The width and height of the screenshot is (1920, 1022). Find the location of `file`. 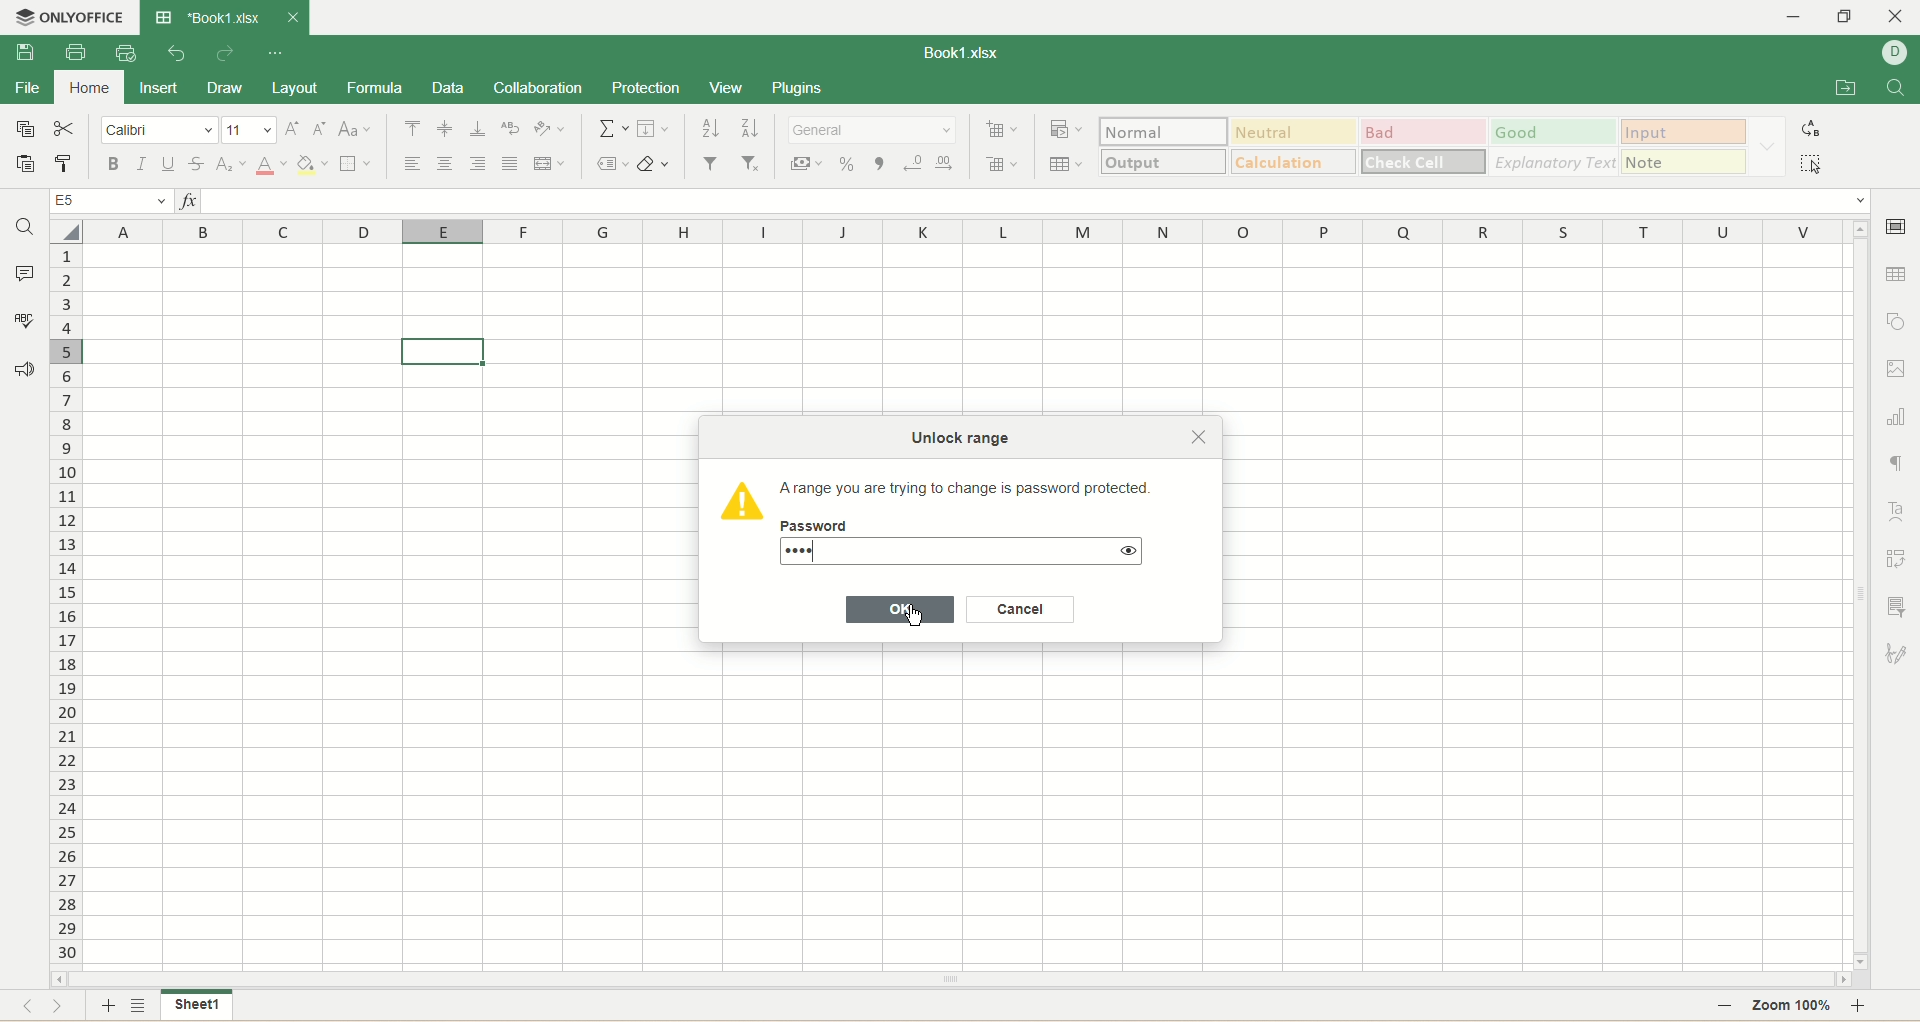

file is located at coordinates (28, 89).